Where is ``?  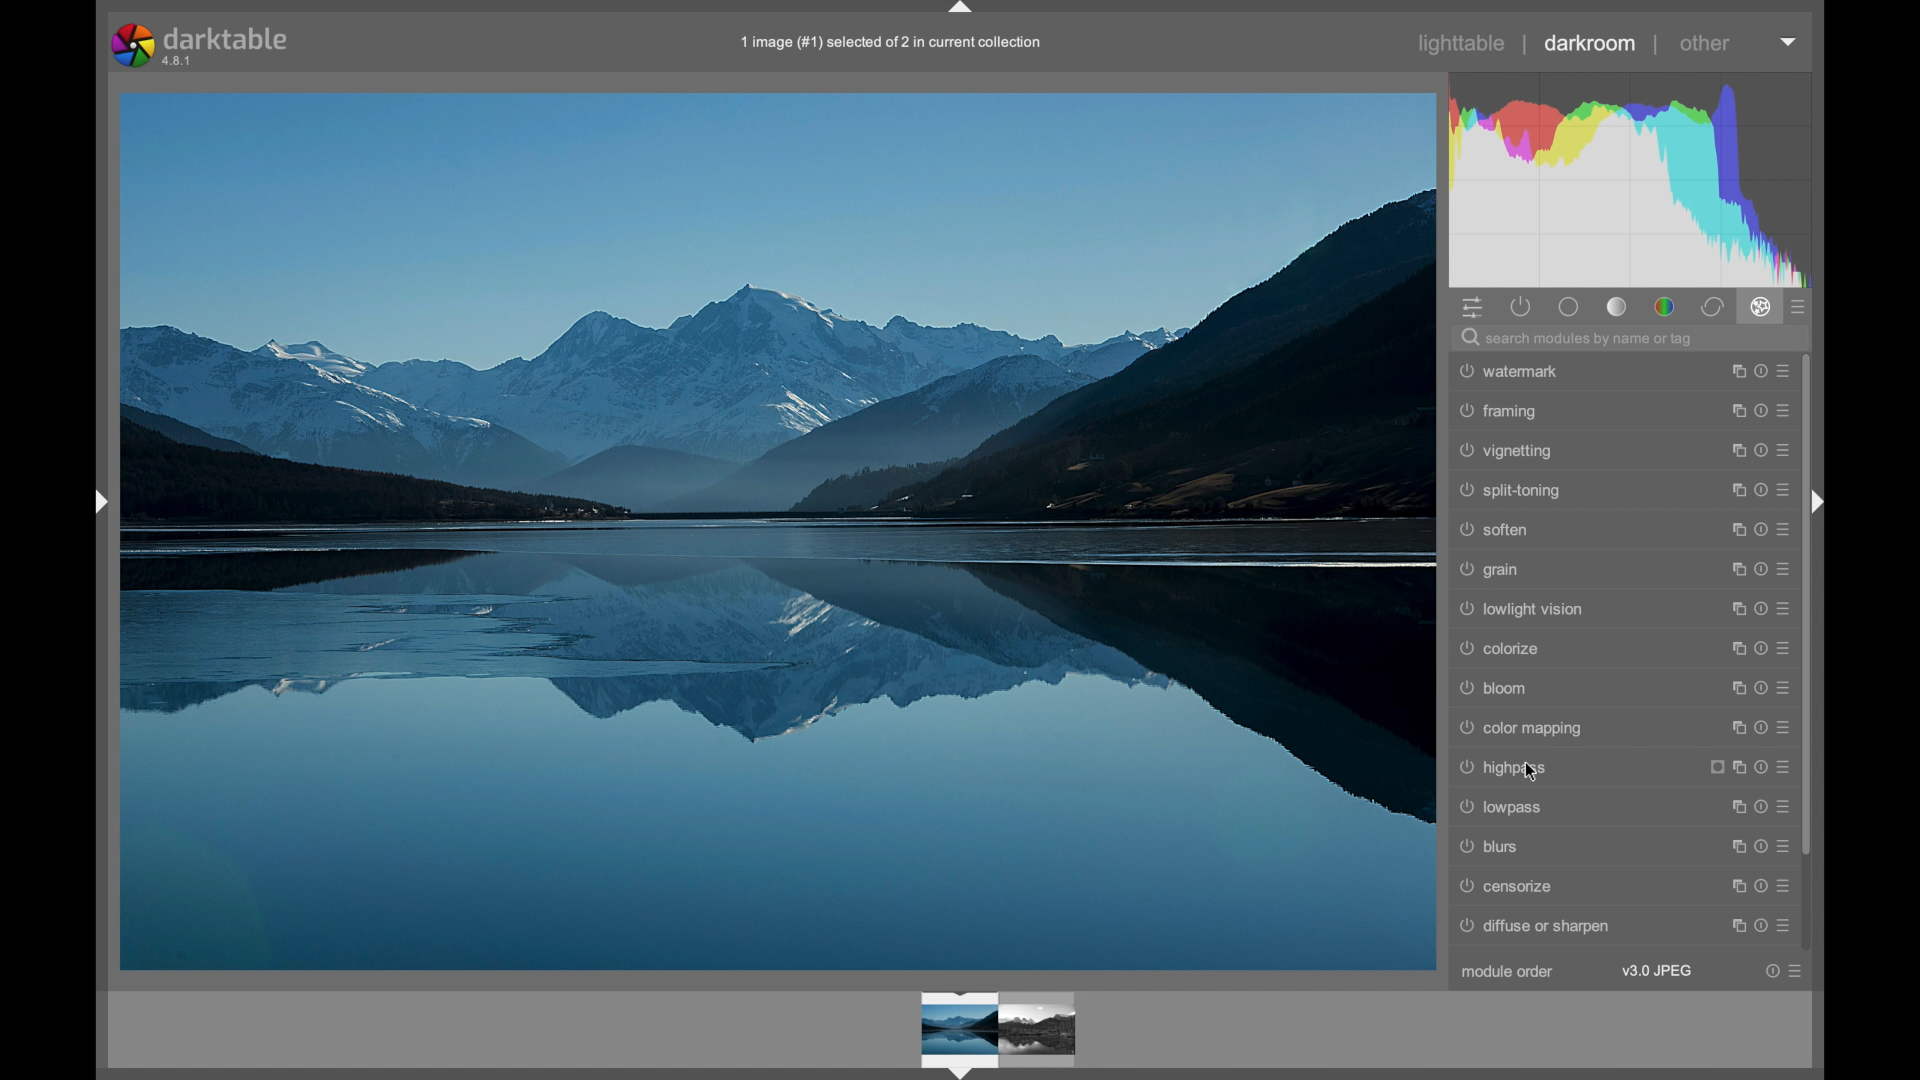
 is located at coordinates (1492, 570).